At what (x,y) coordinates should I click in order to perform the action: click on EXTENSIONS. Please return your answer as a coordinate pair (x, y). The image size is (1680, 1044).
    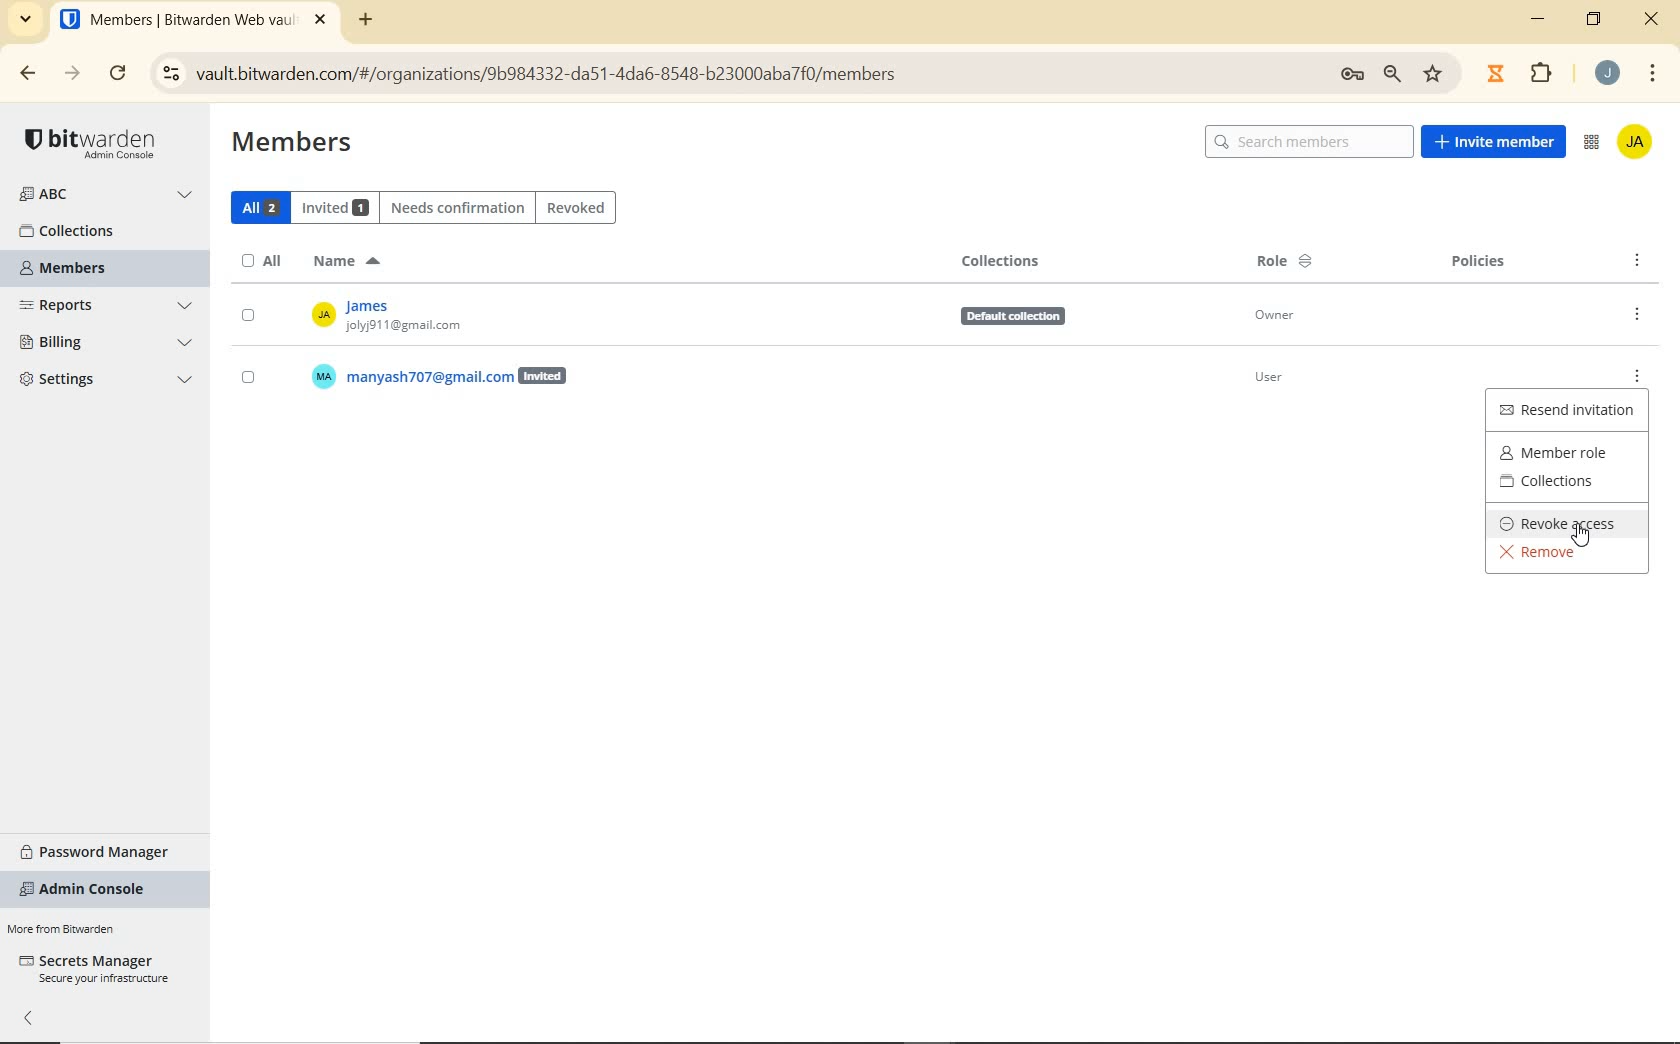
    Looking at the image, I should click on (1522, 72).